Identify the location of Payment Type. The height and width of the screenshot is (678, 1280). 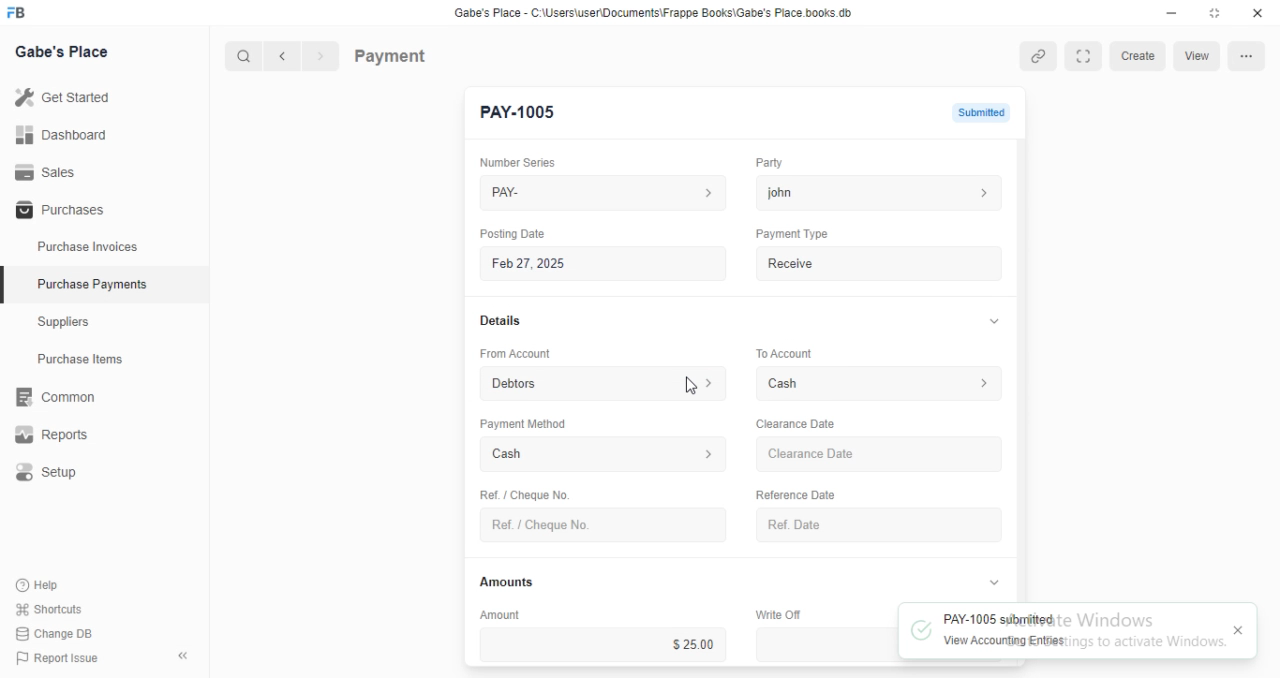
(790, 234).